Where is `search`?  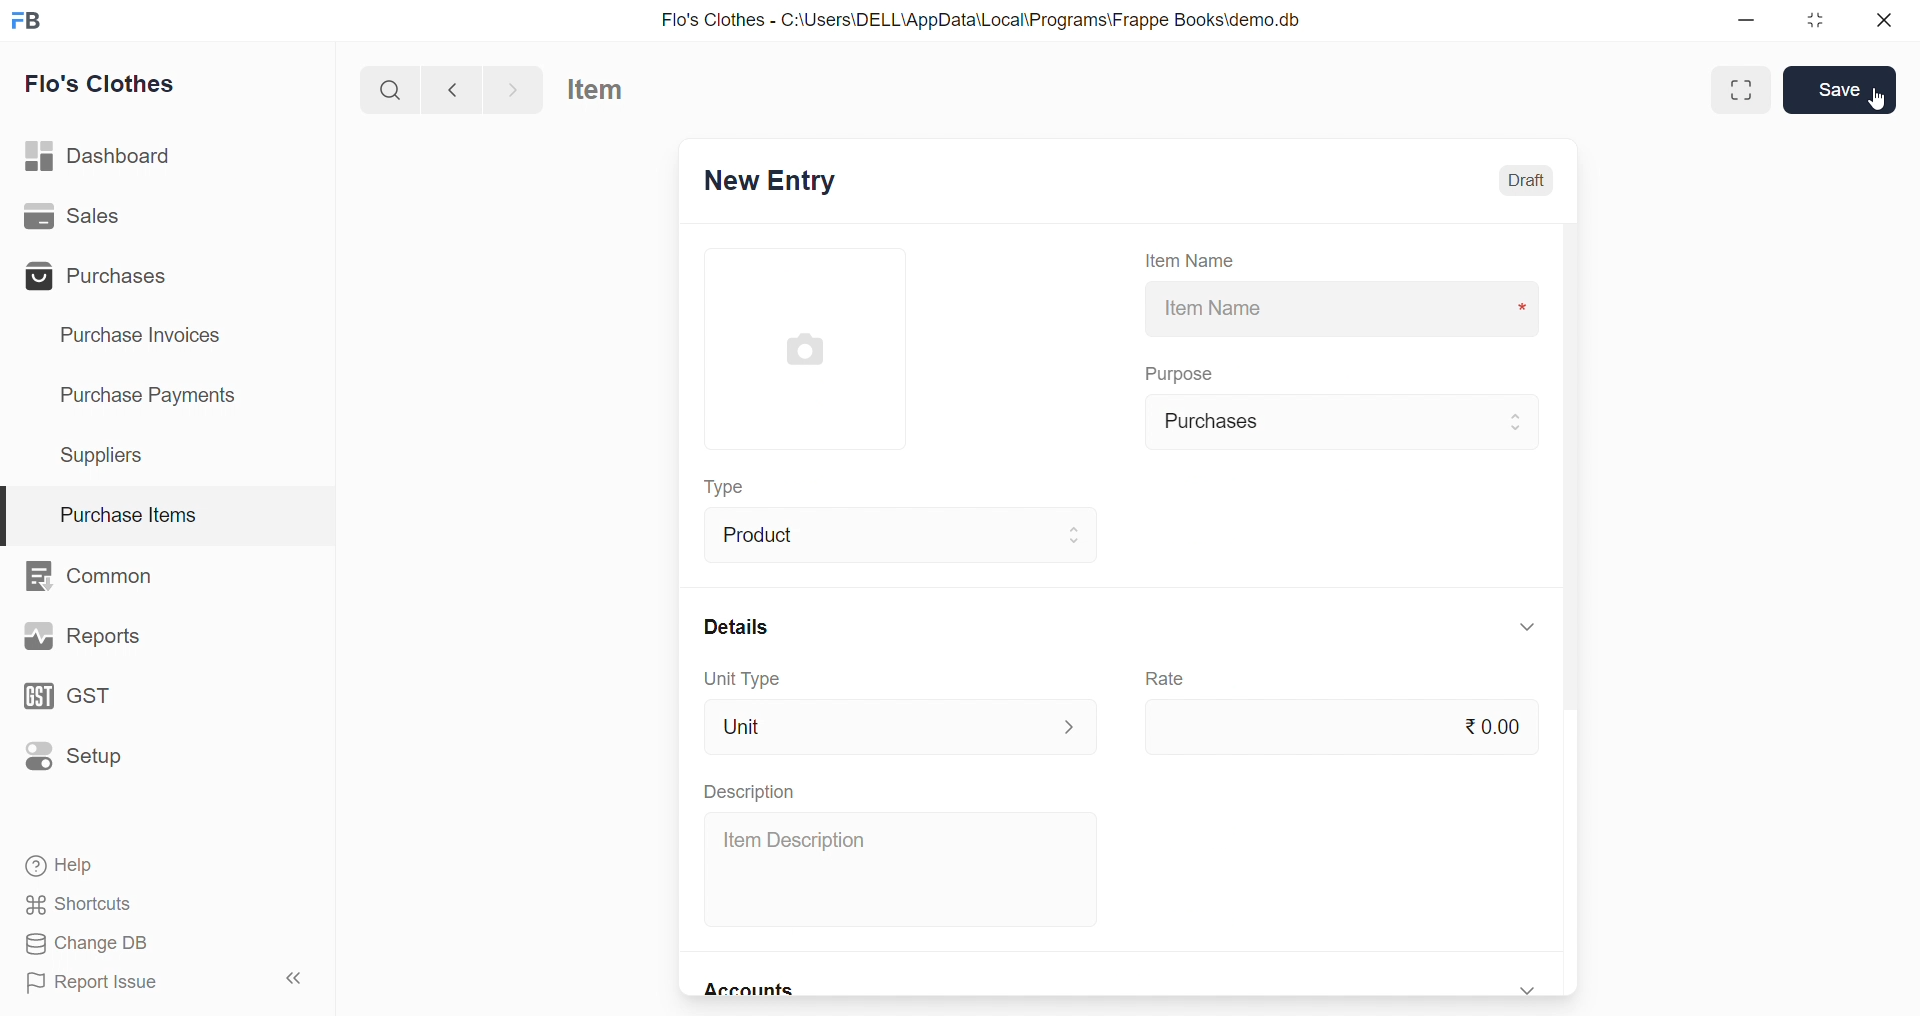 search is located at coordinates (389, 88).